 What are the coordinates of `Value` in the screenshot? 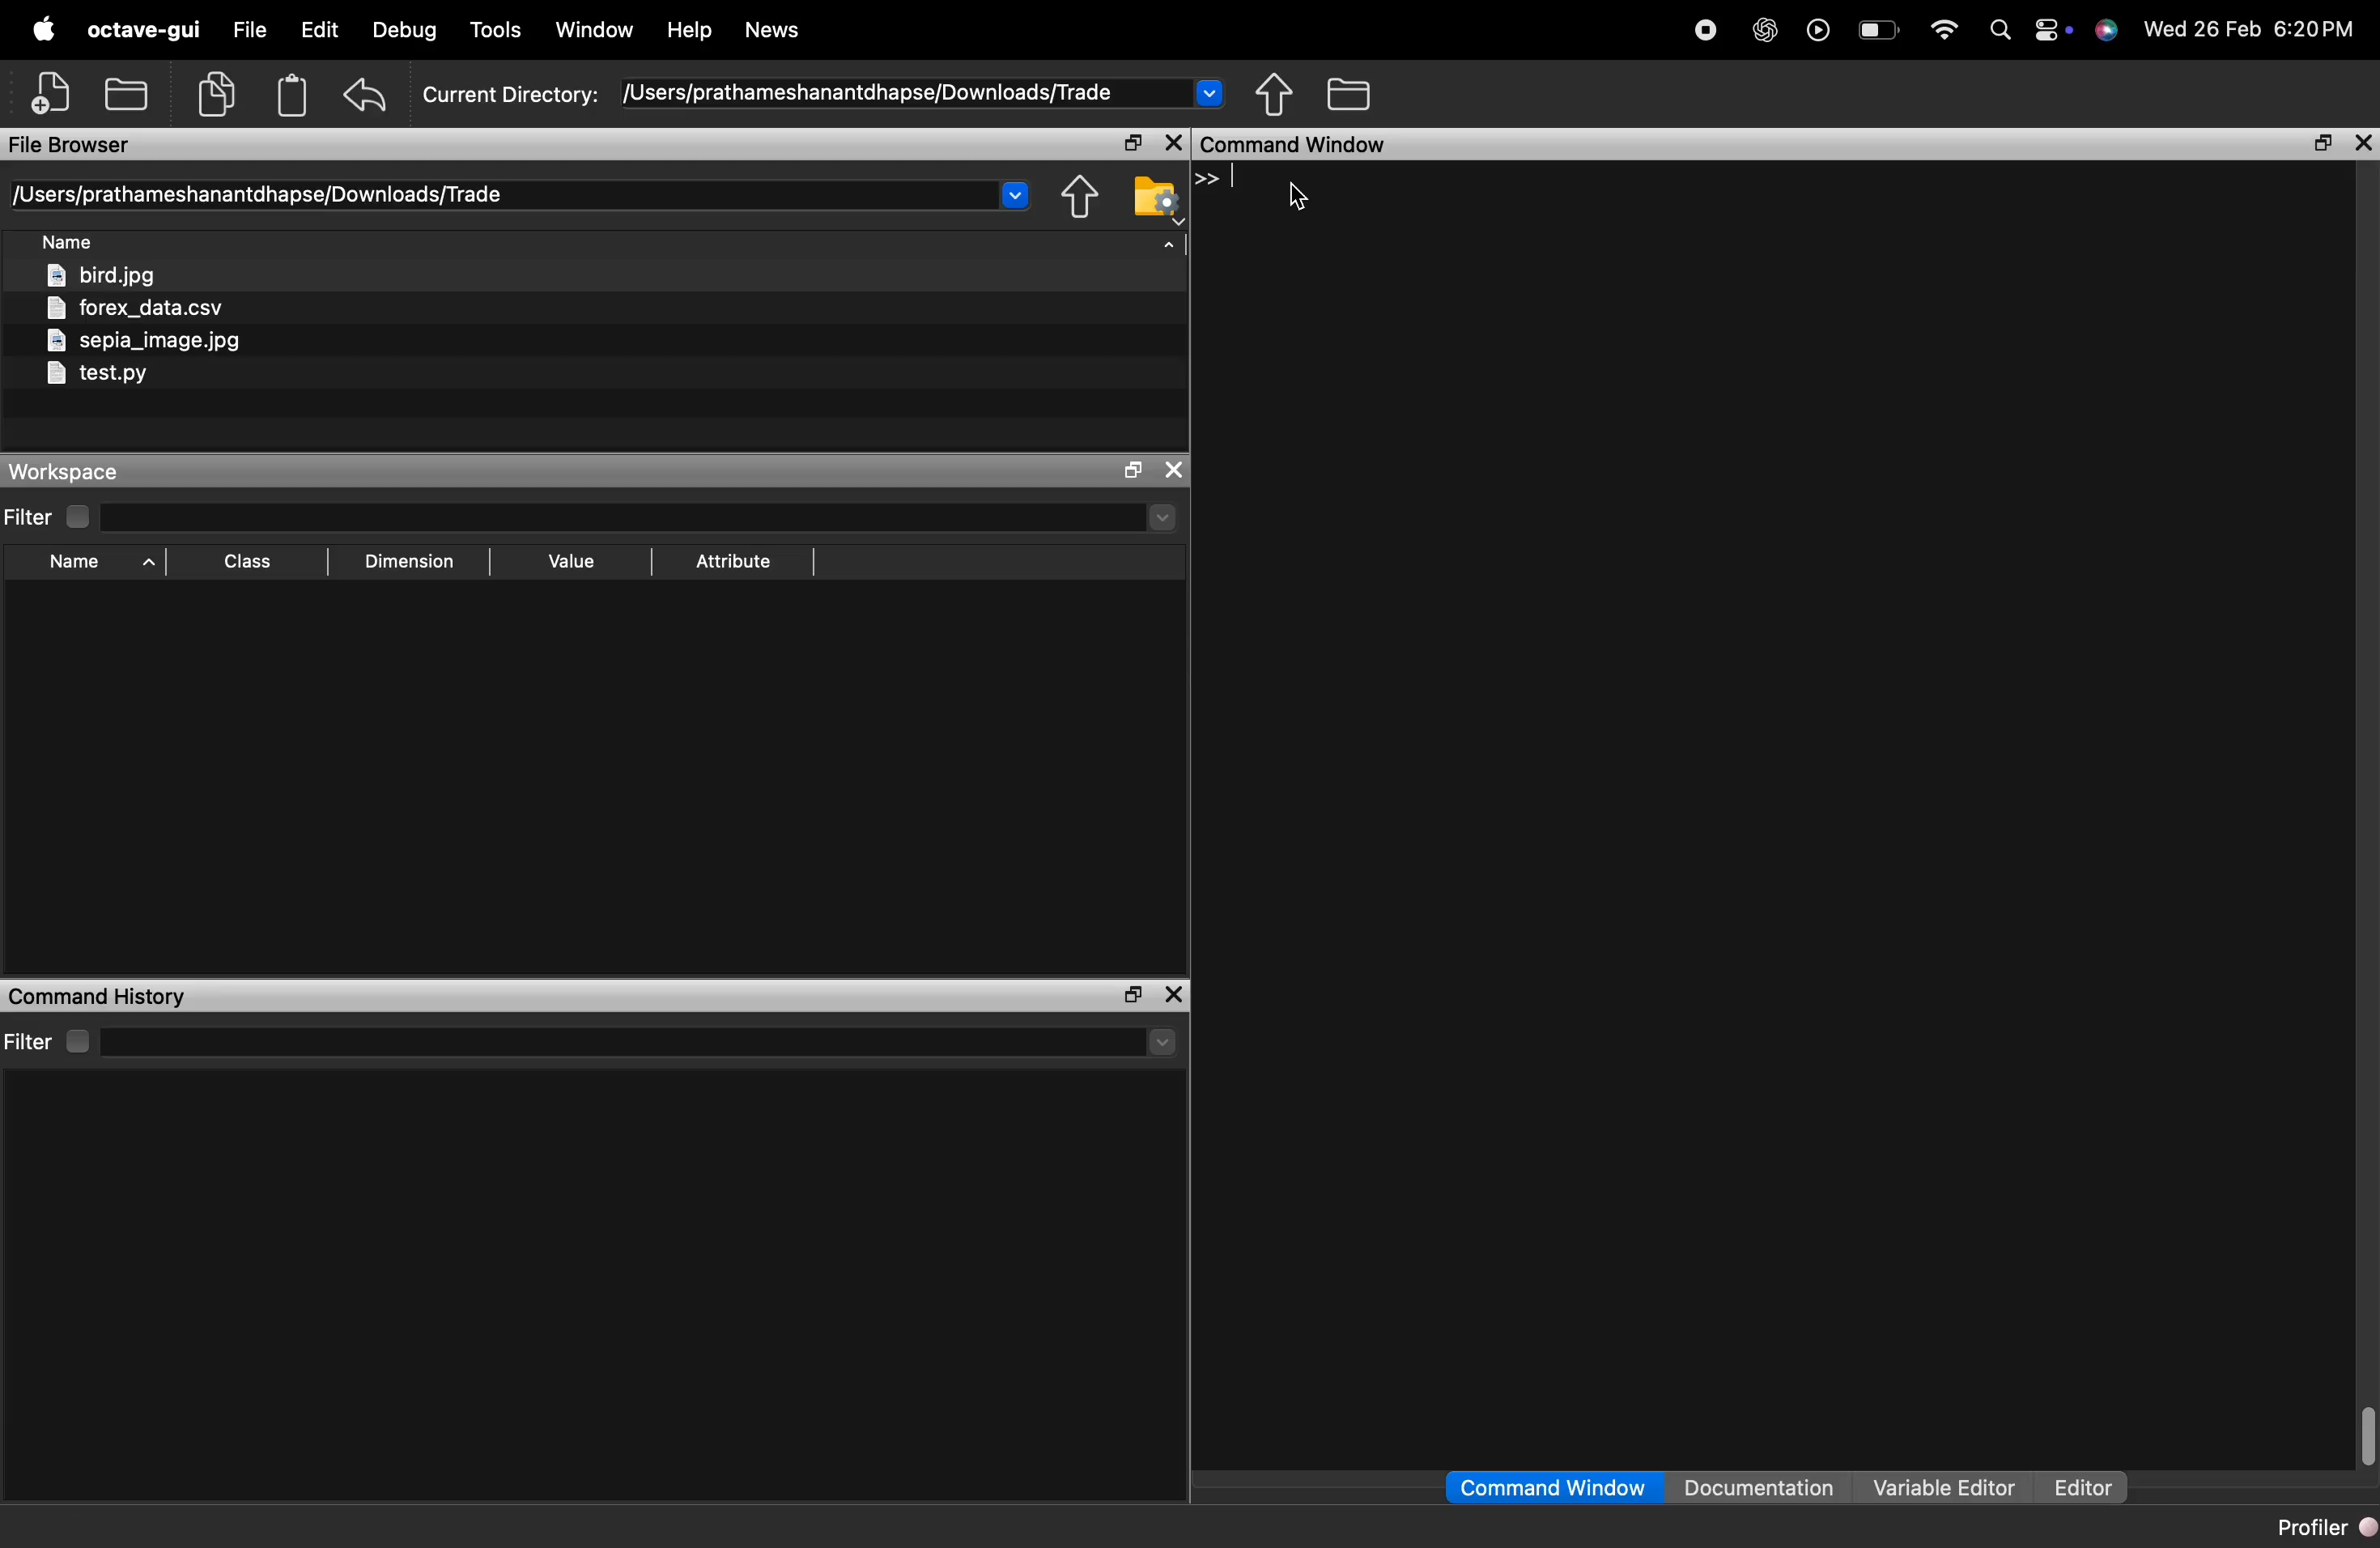 It's located at (576, 561).